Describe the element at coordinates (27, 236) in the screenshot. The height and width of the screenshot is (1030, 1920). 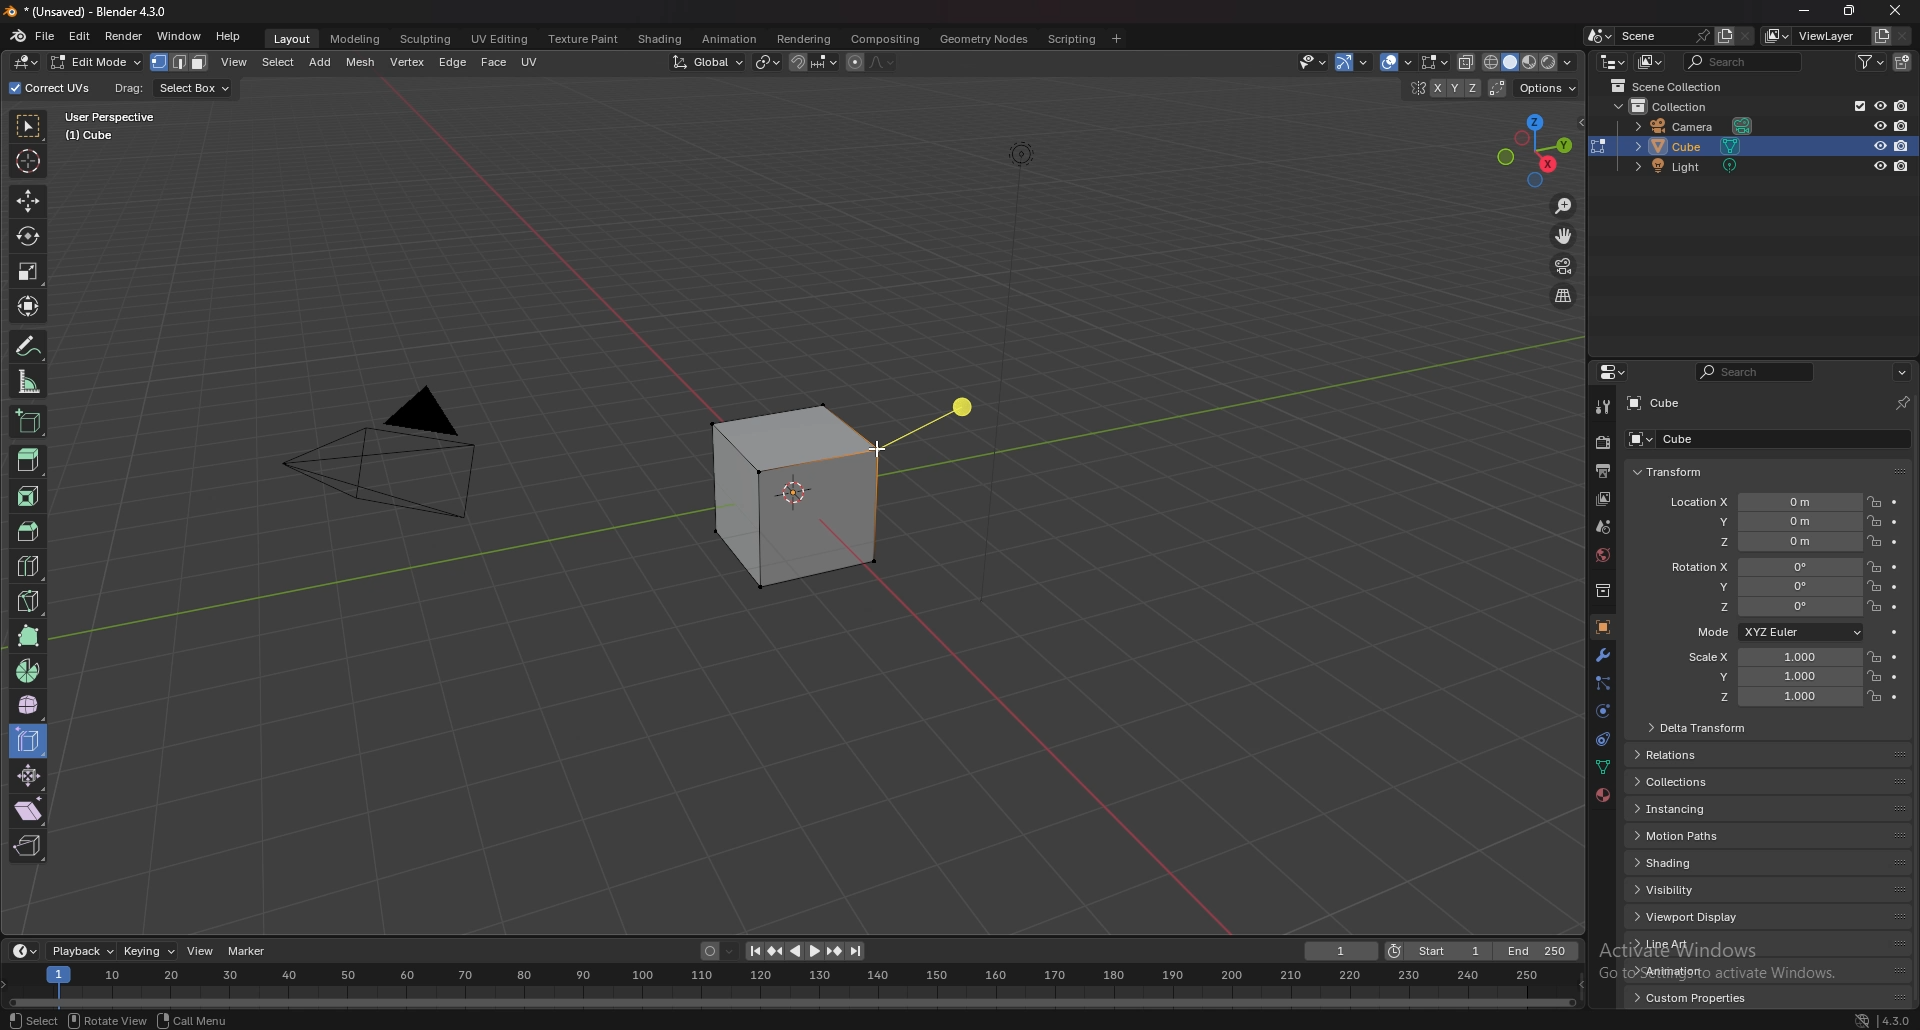
I see `rotate` at that location.